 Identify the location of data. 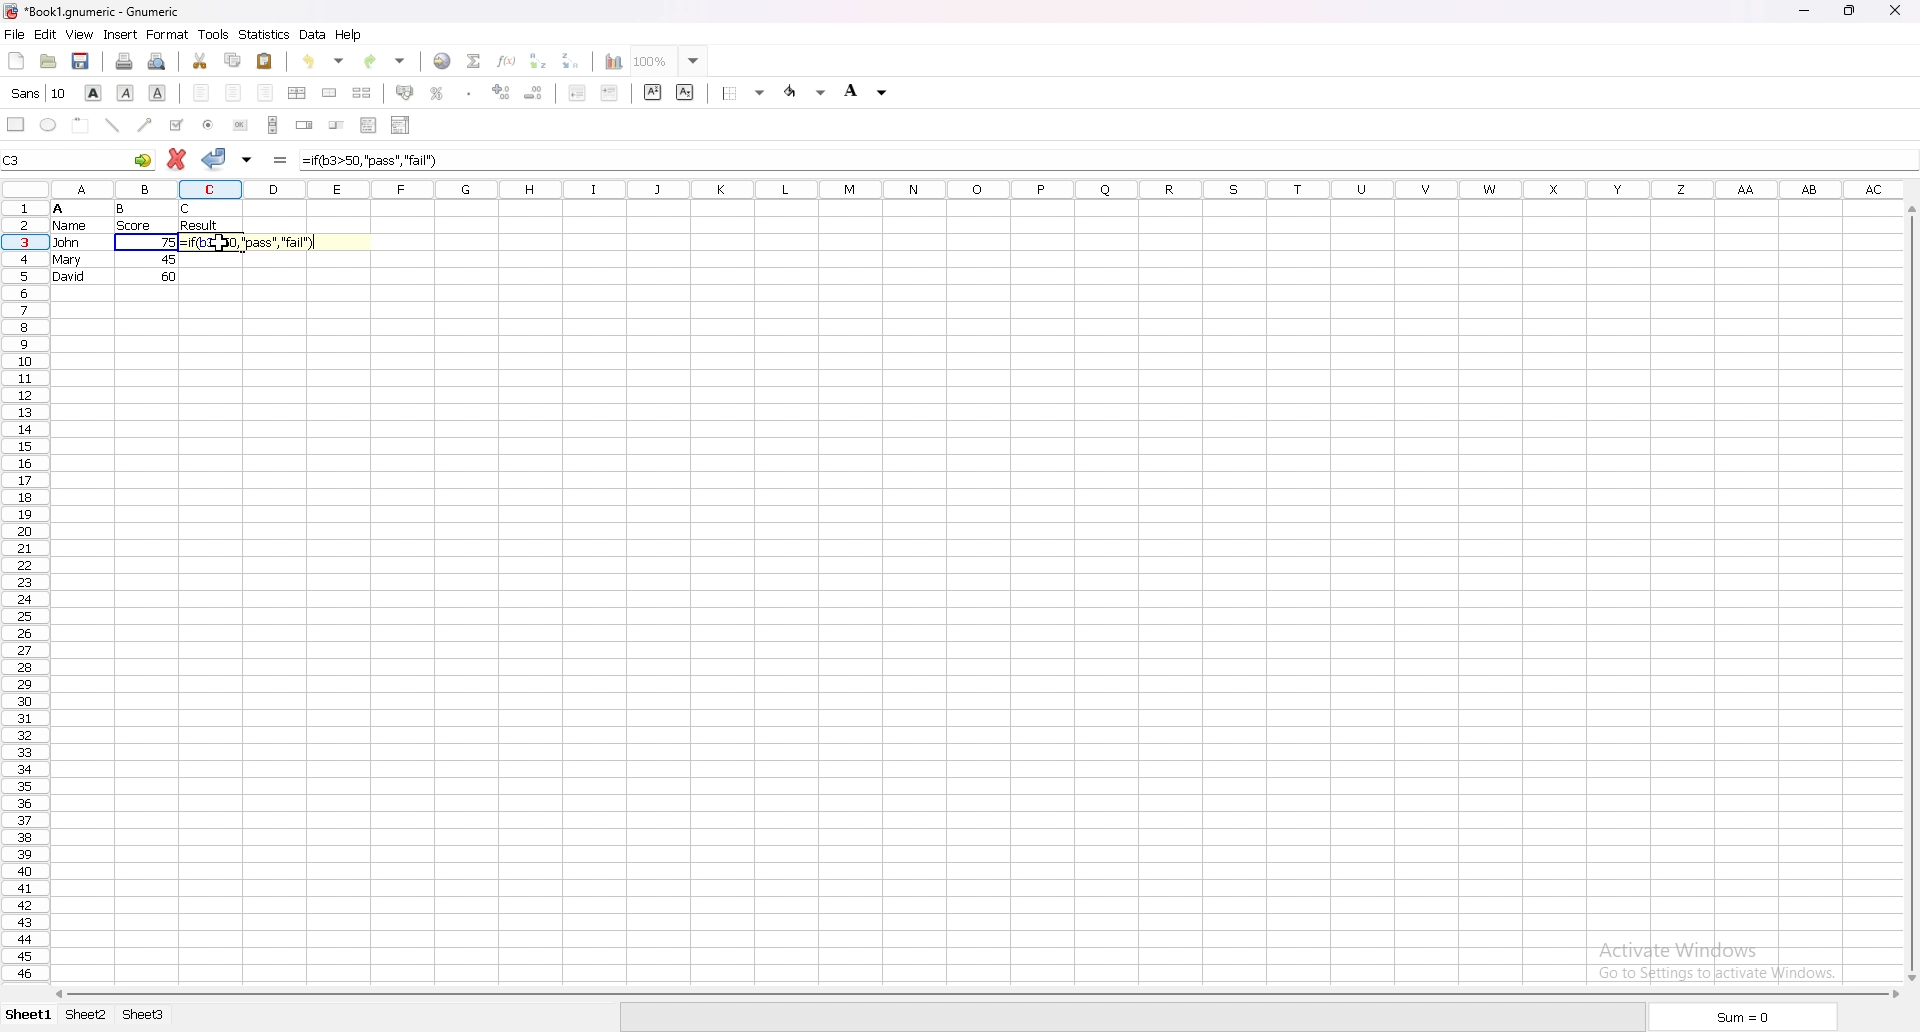
(312, 34).